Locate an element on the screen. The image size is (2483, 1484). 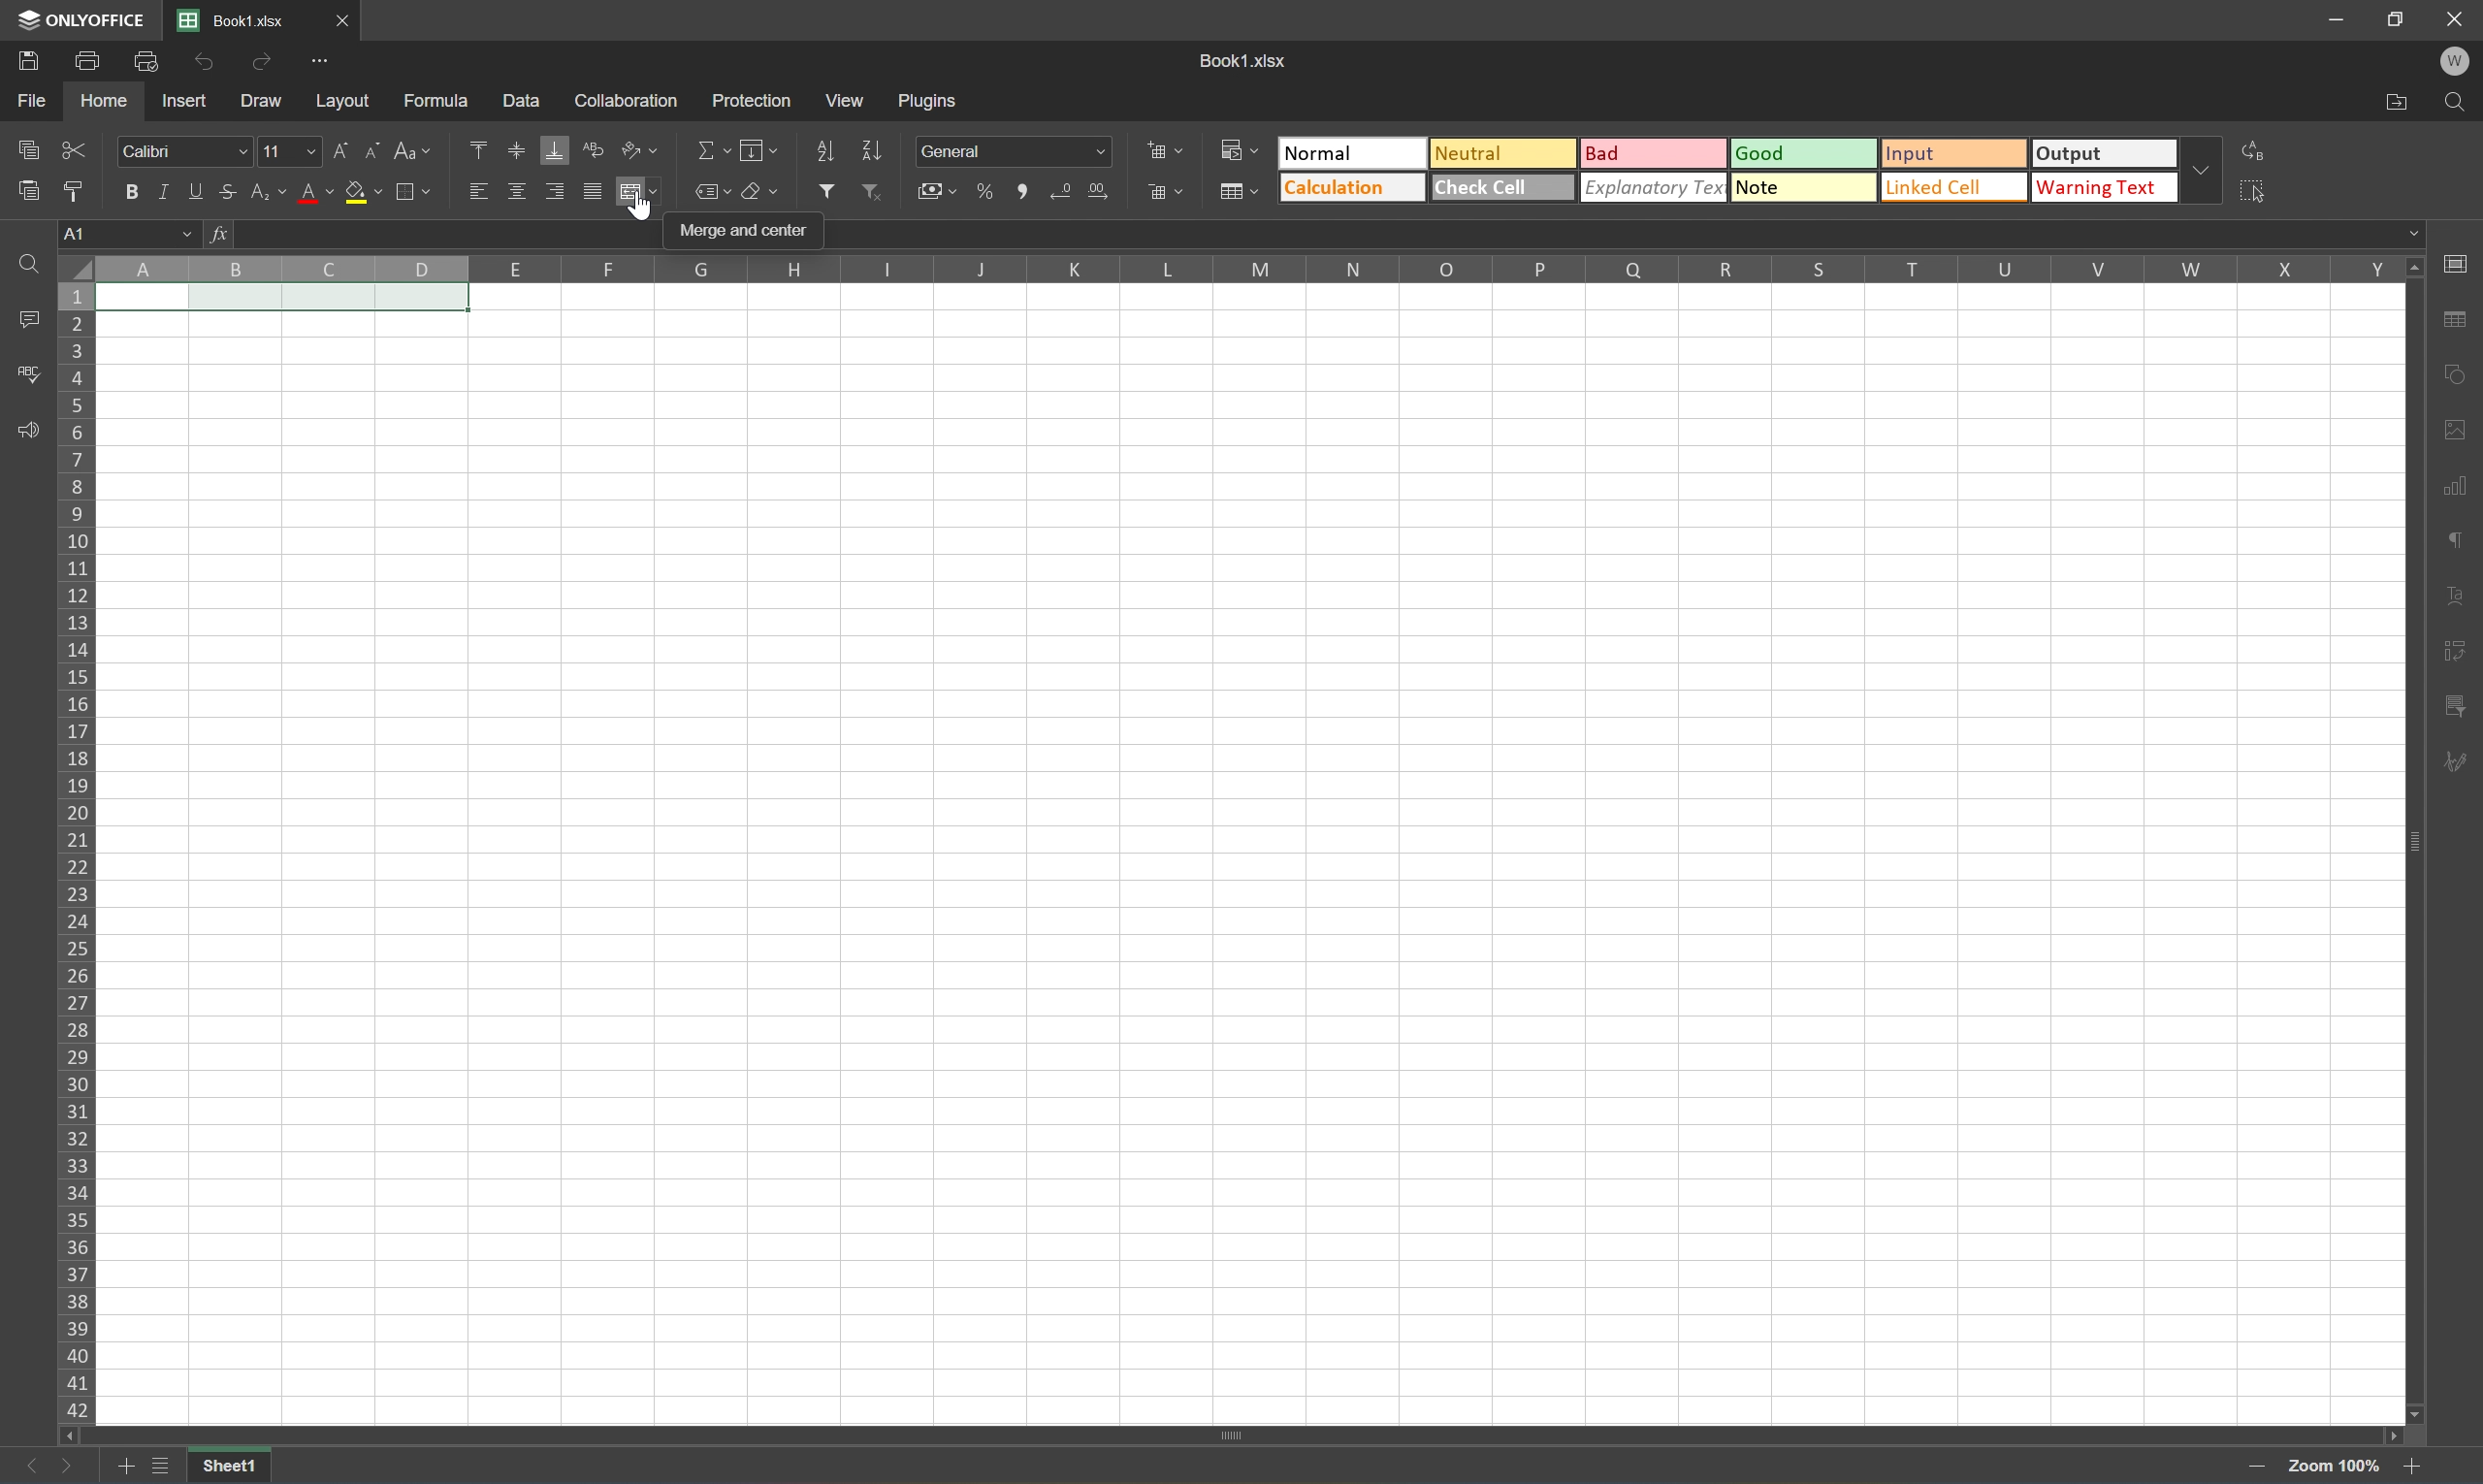
fx is located at coordinates (224, 237).